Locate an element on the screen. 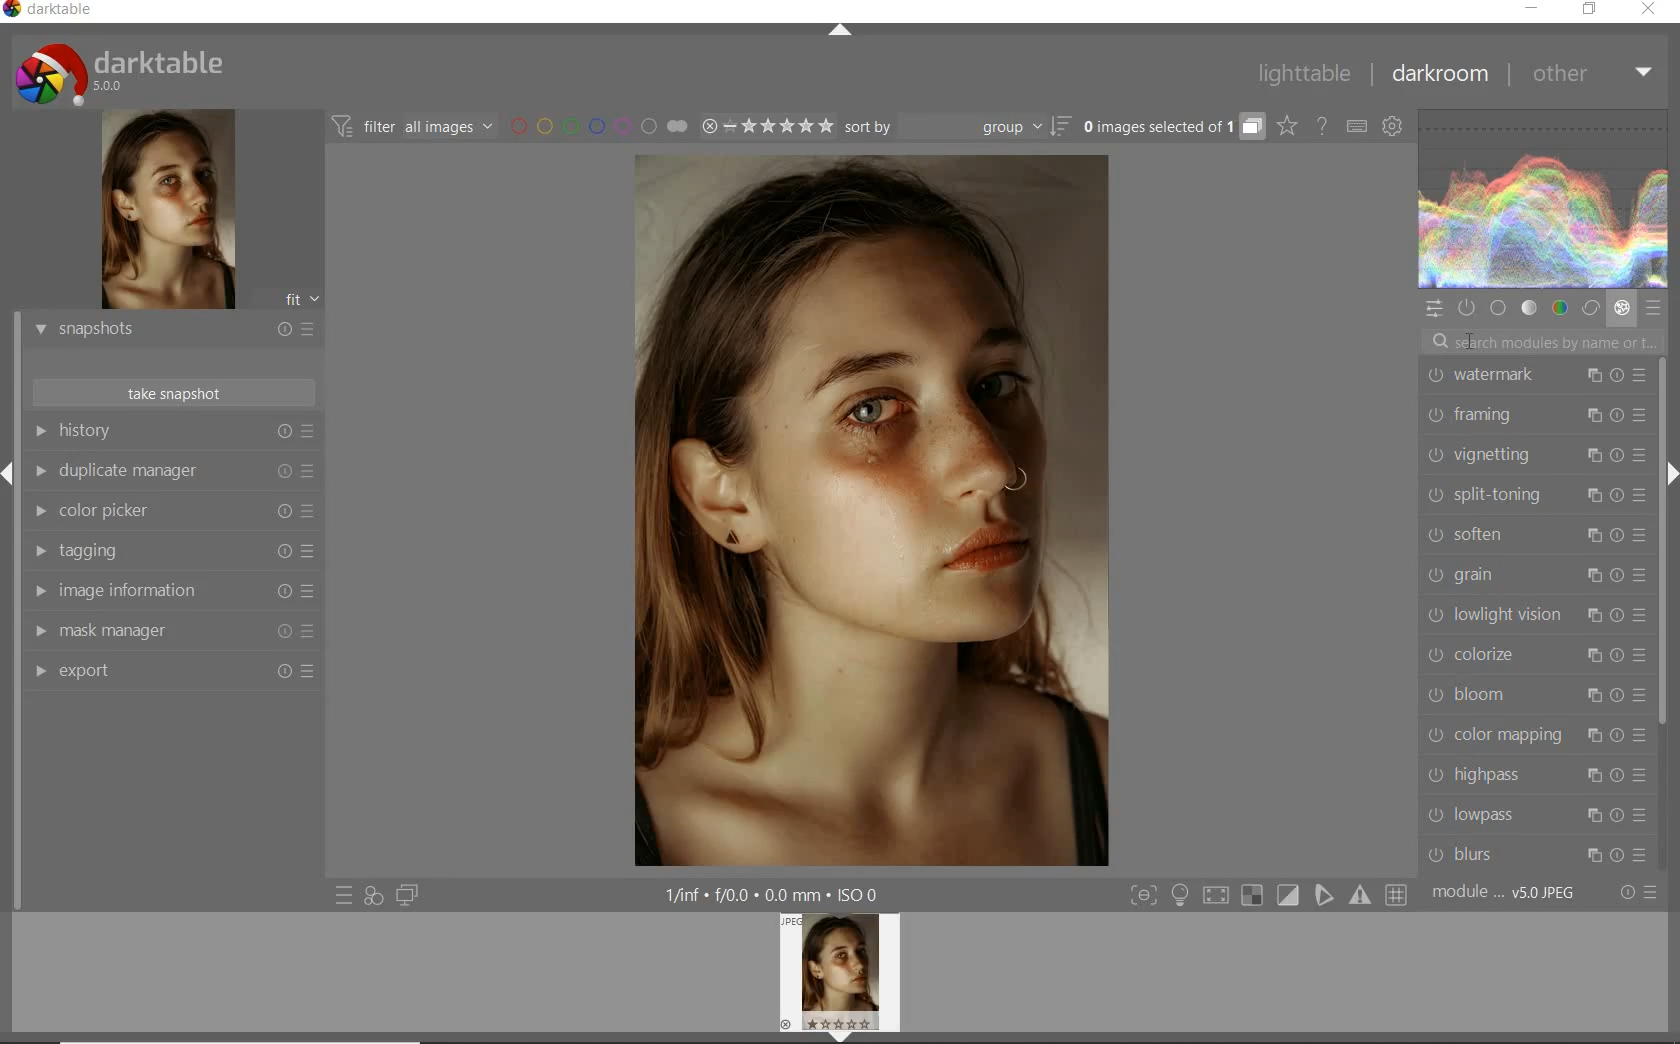 The image size is (1680, 1044). minimize is located at coordinates (1531, 9).